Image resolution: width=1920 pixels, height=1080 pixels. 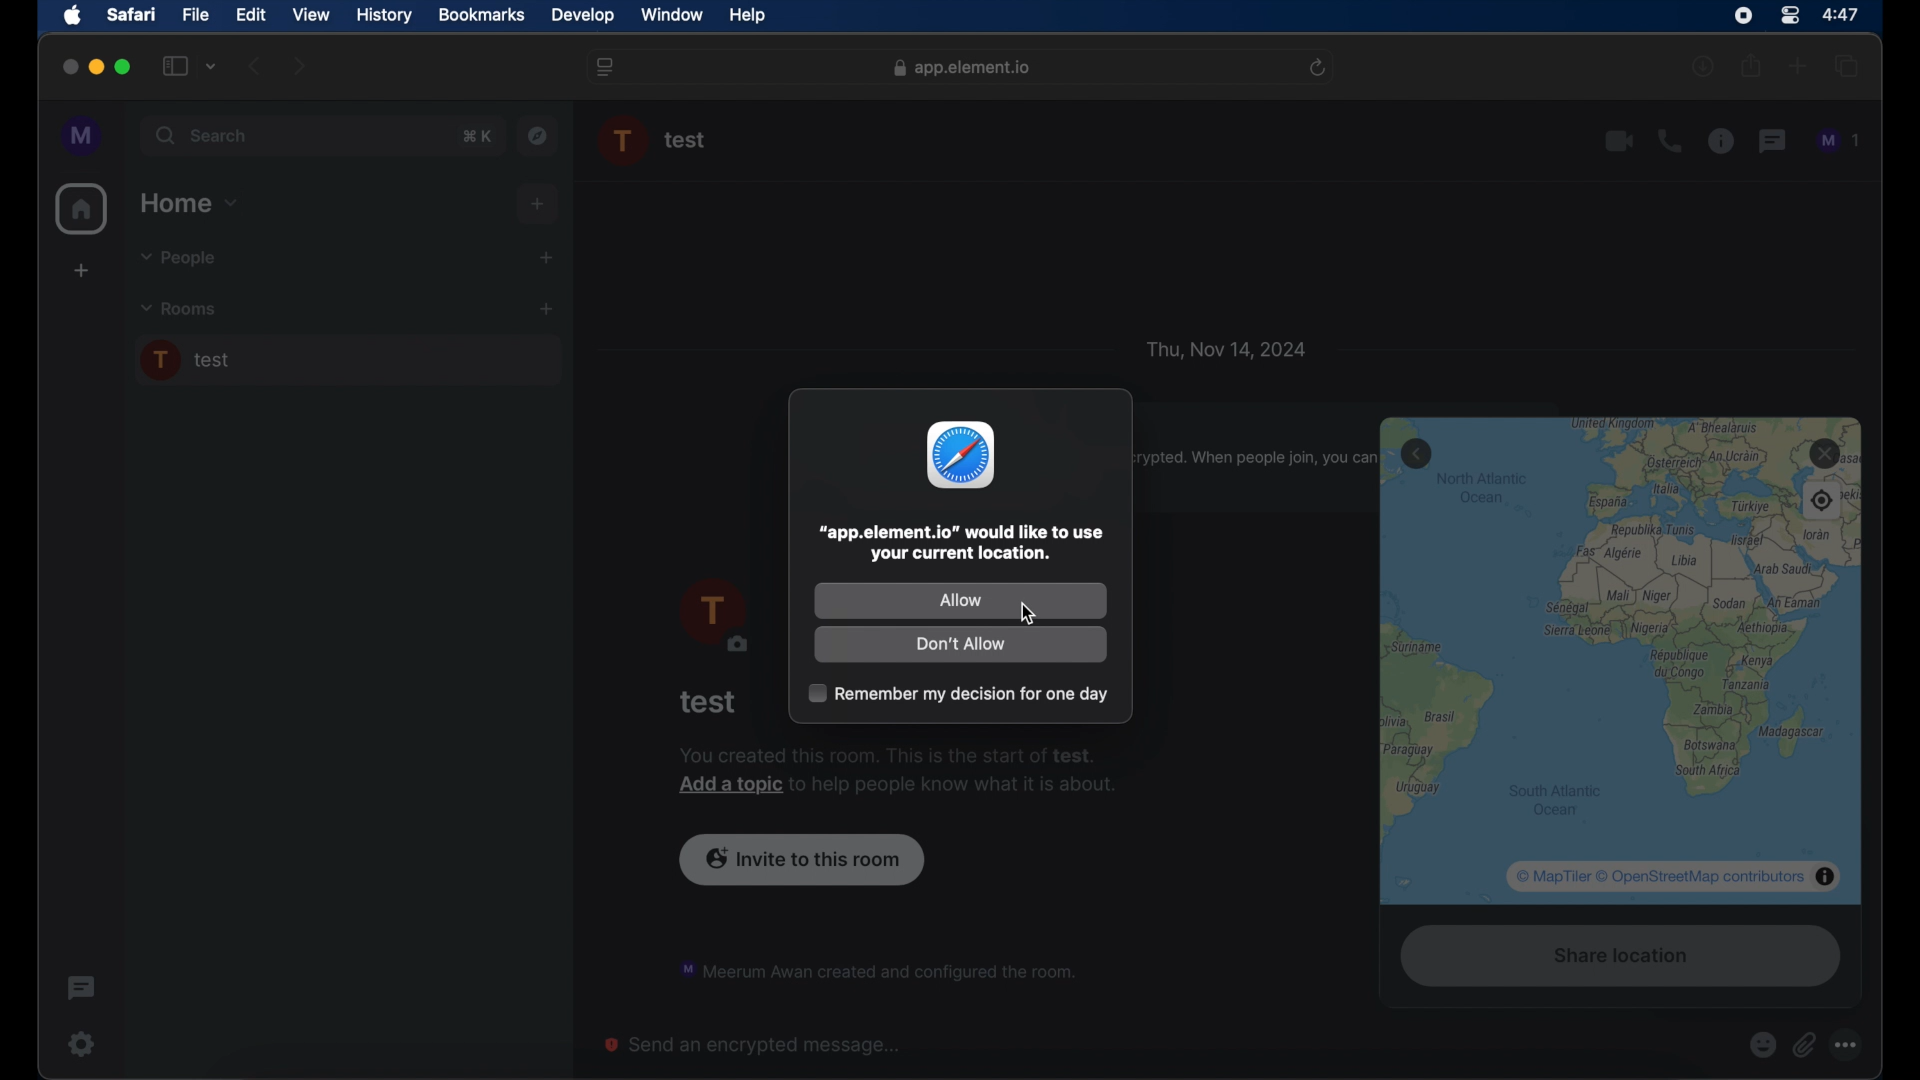 What do you see at coordinates (1851, 1045) in the screenshot?
I see `Options` at bounding box center [1851, 1045].